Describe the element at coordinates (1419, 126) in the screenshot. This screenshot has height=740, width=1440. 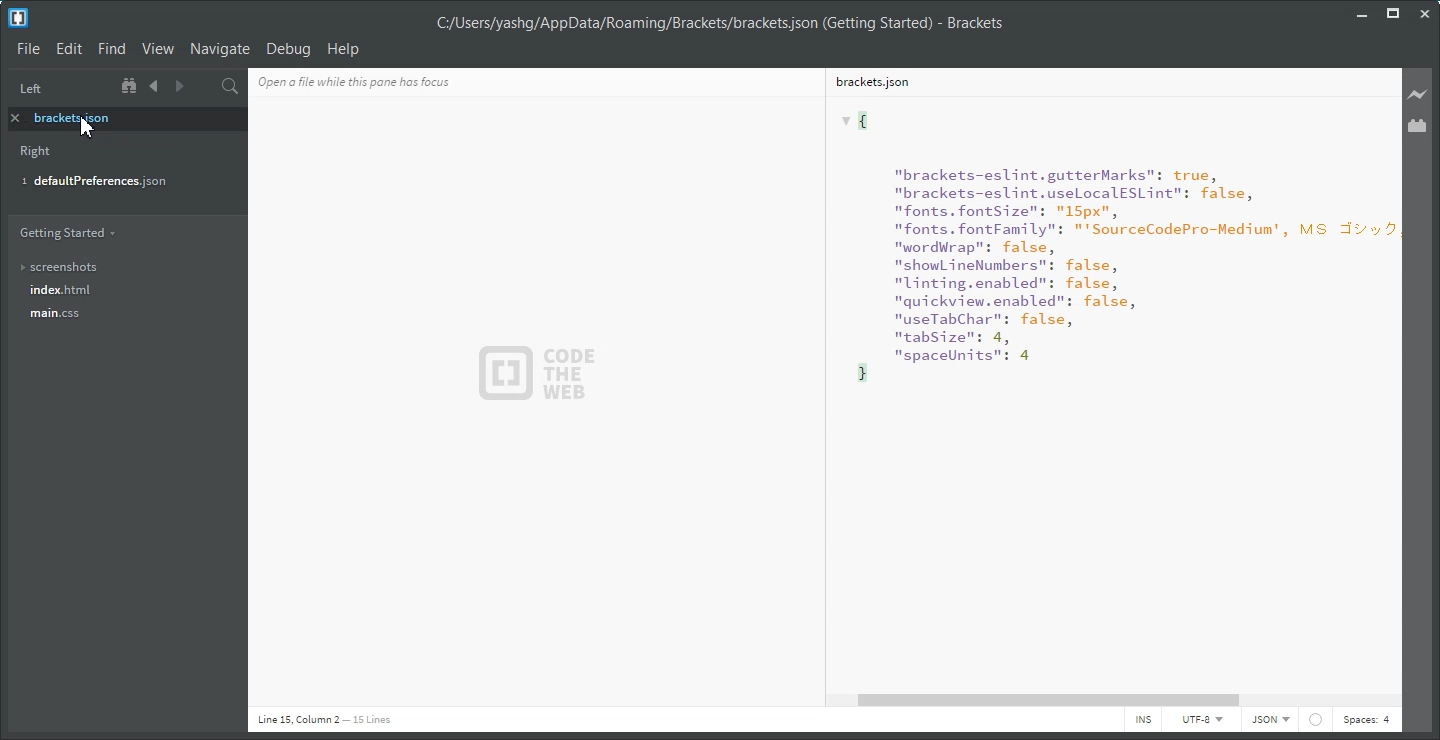
I see `Extension Manager` at that location.